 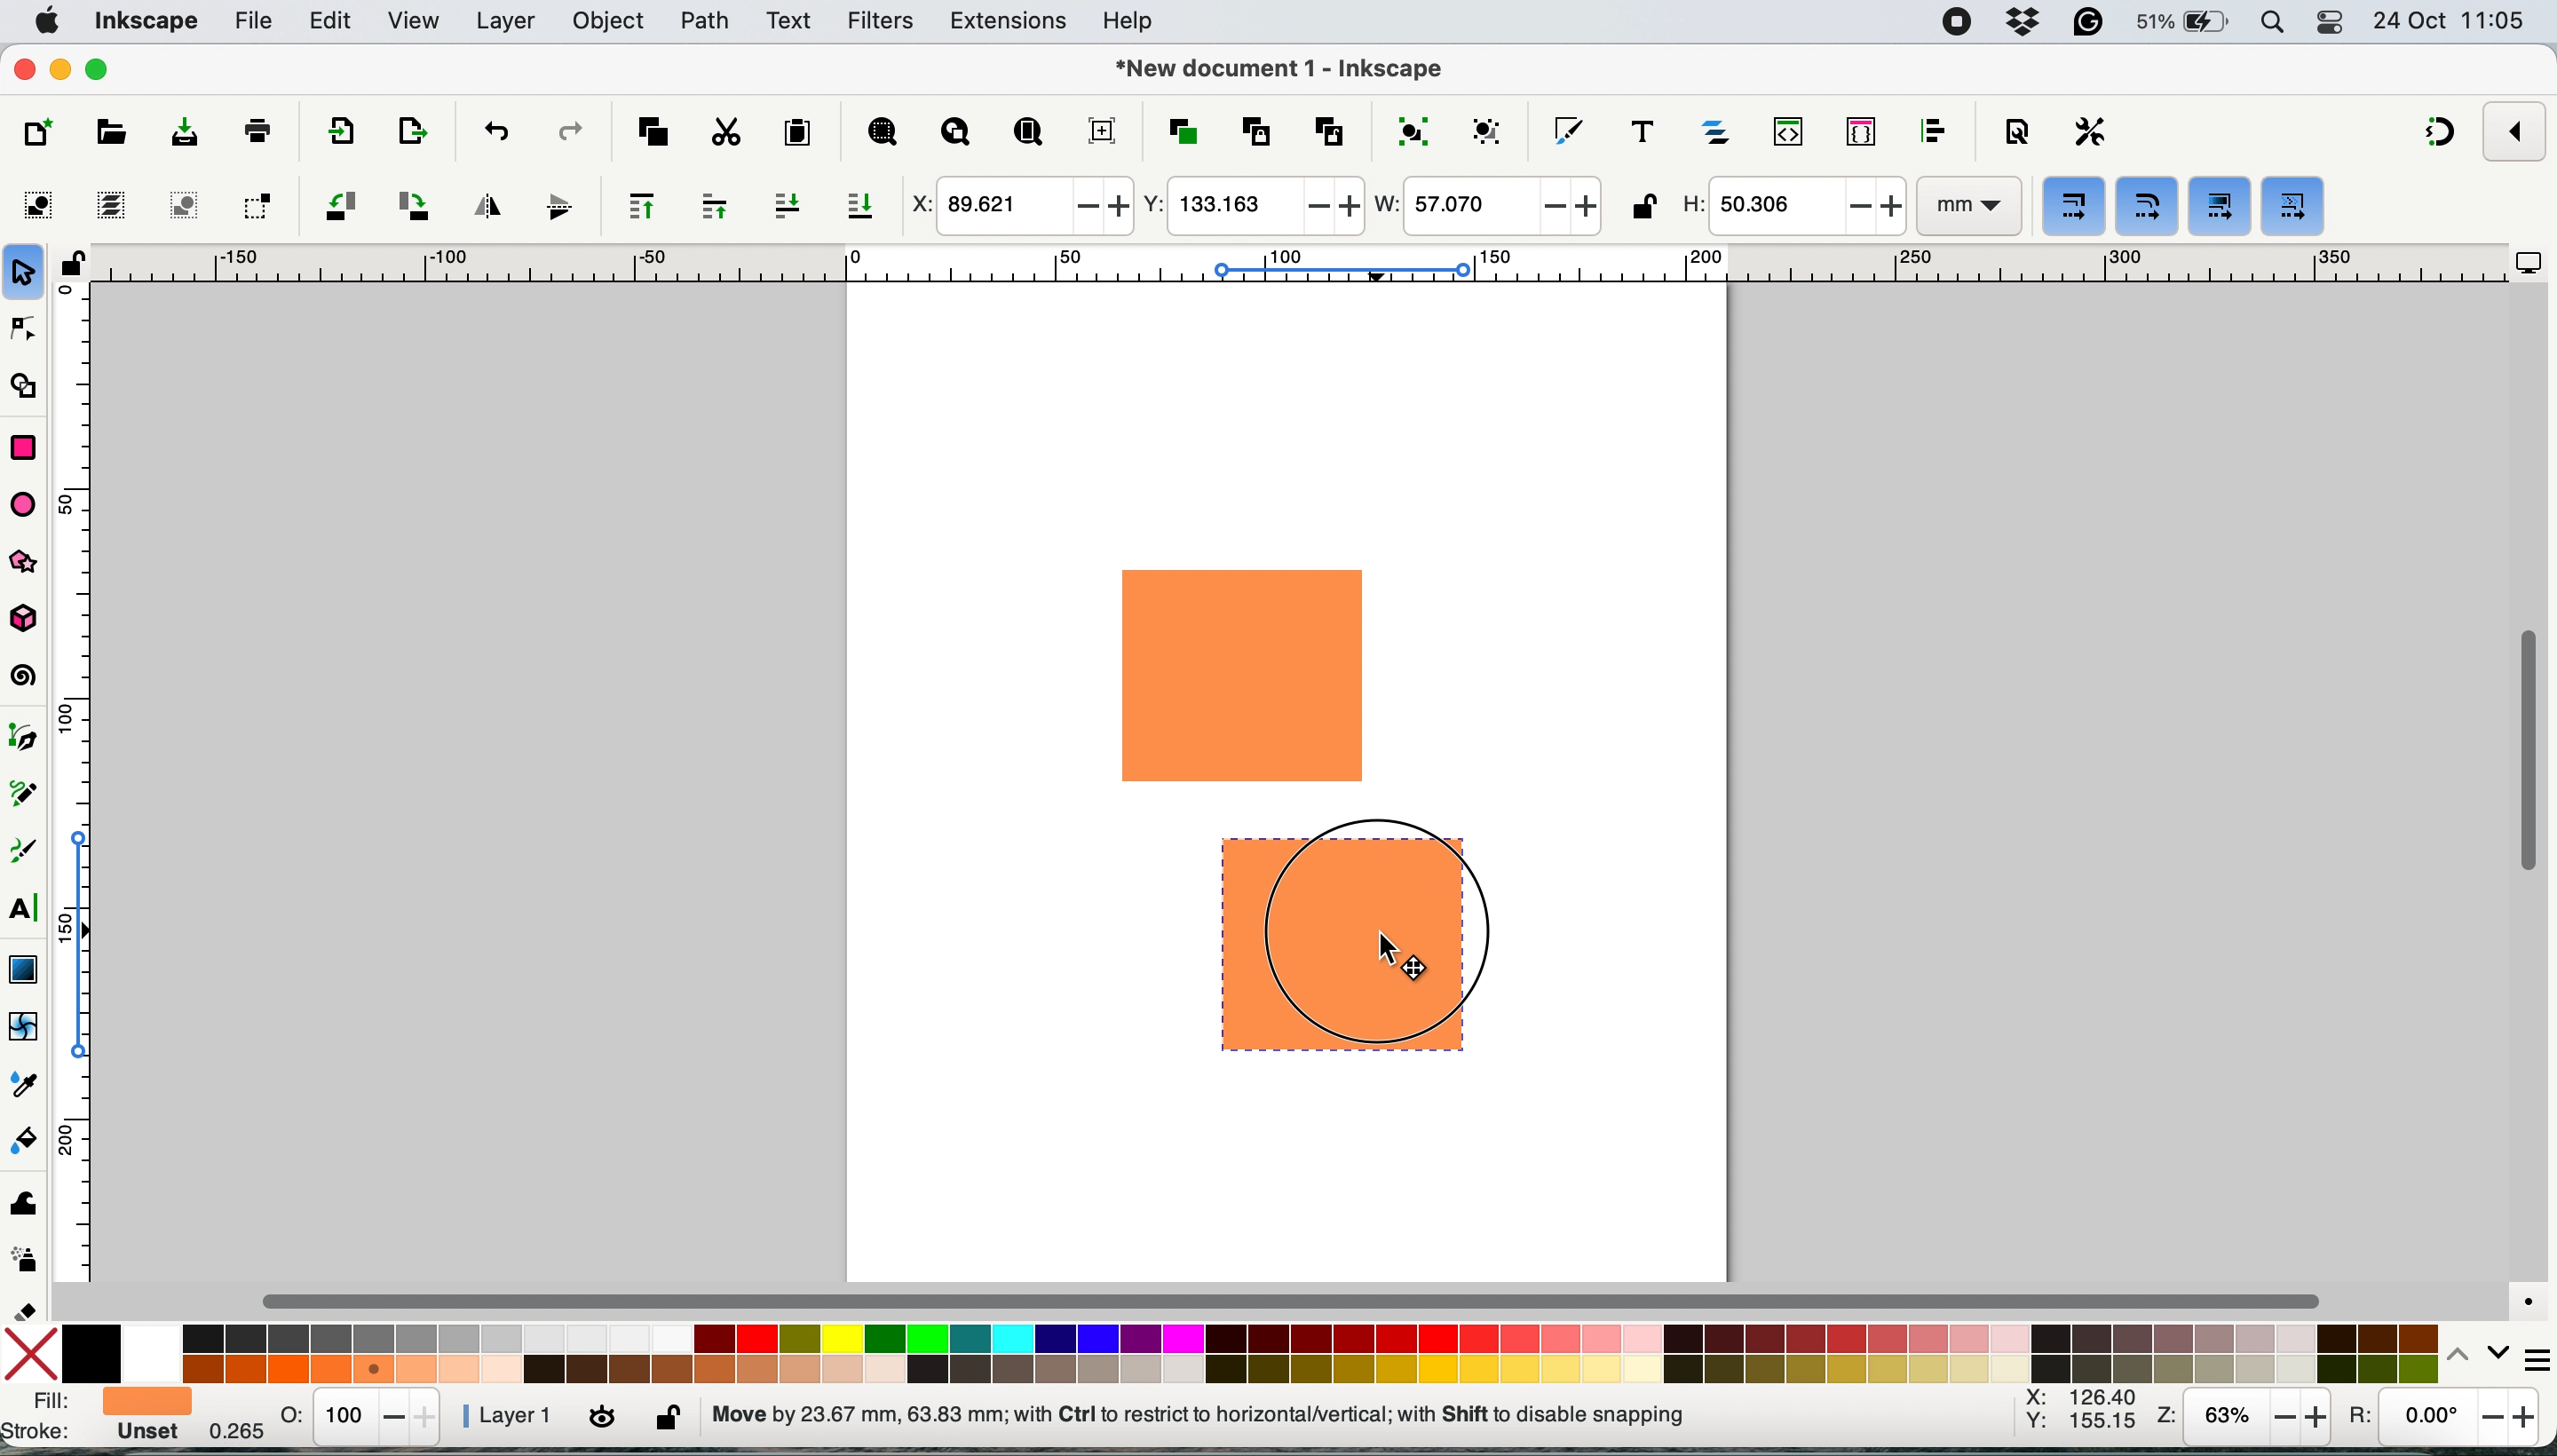 What do you see at coordinates (705, 21) in the screenshot?
I see `path` at bounding box center [705, 21].